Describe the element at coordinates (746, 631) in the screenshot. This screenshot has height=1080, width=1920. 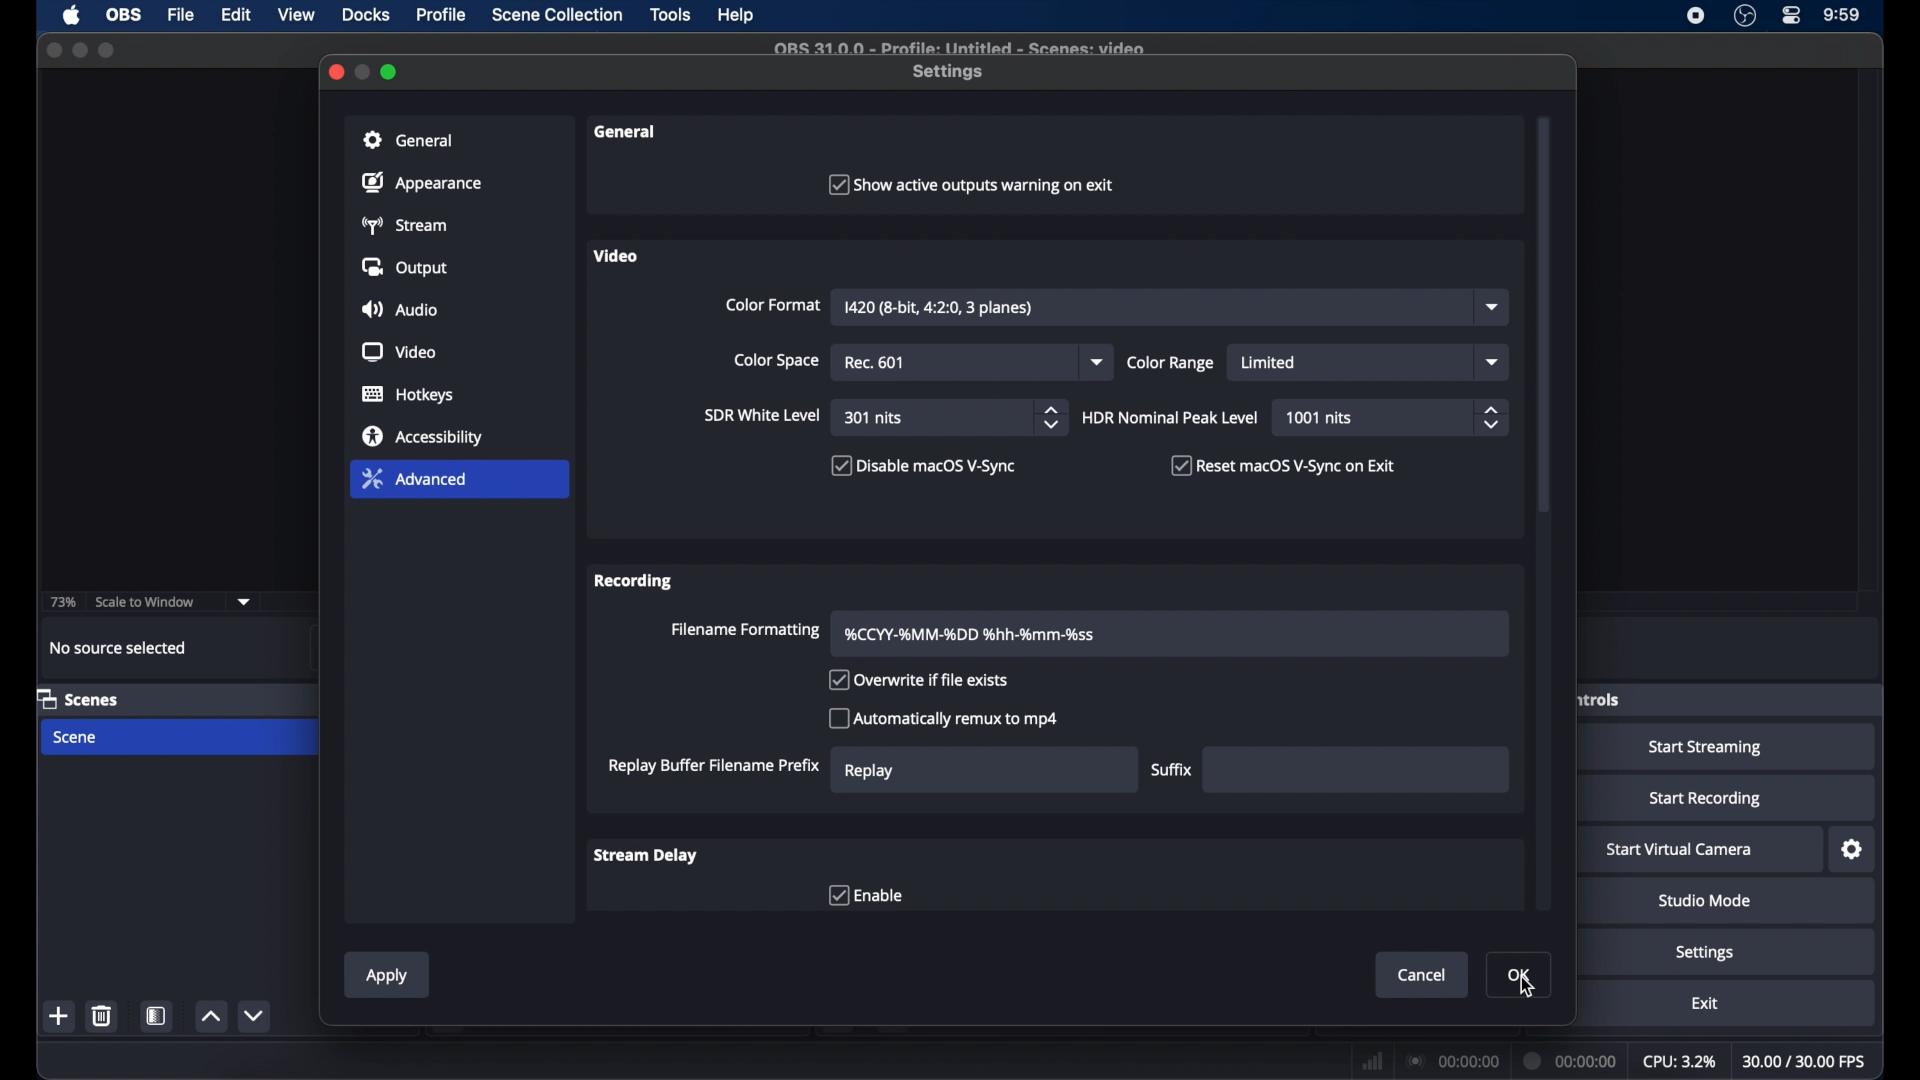
I see `filename formatting` at that location.